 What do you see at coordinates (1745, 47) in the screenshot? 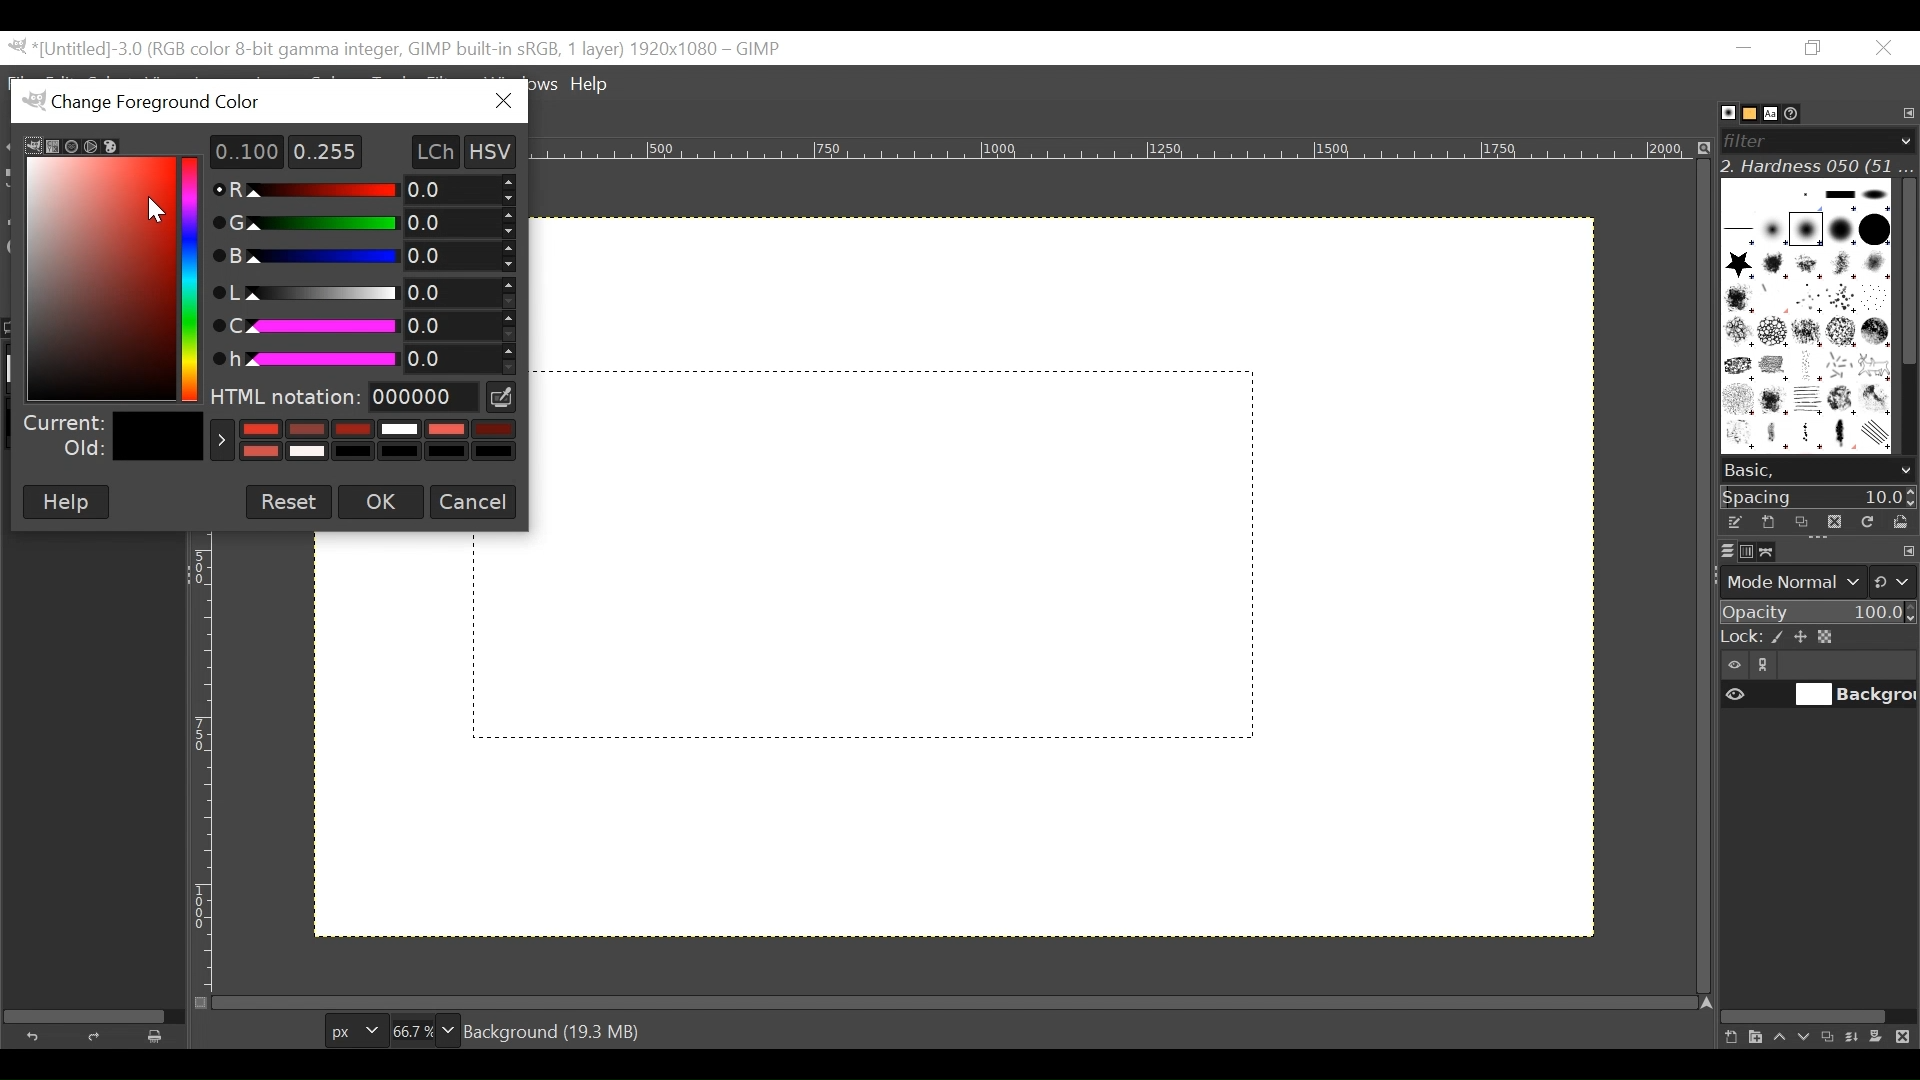
I see `Minimize` at bounding box center [1745, 47].